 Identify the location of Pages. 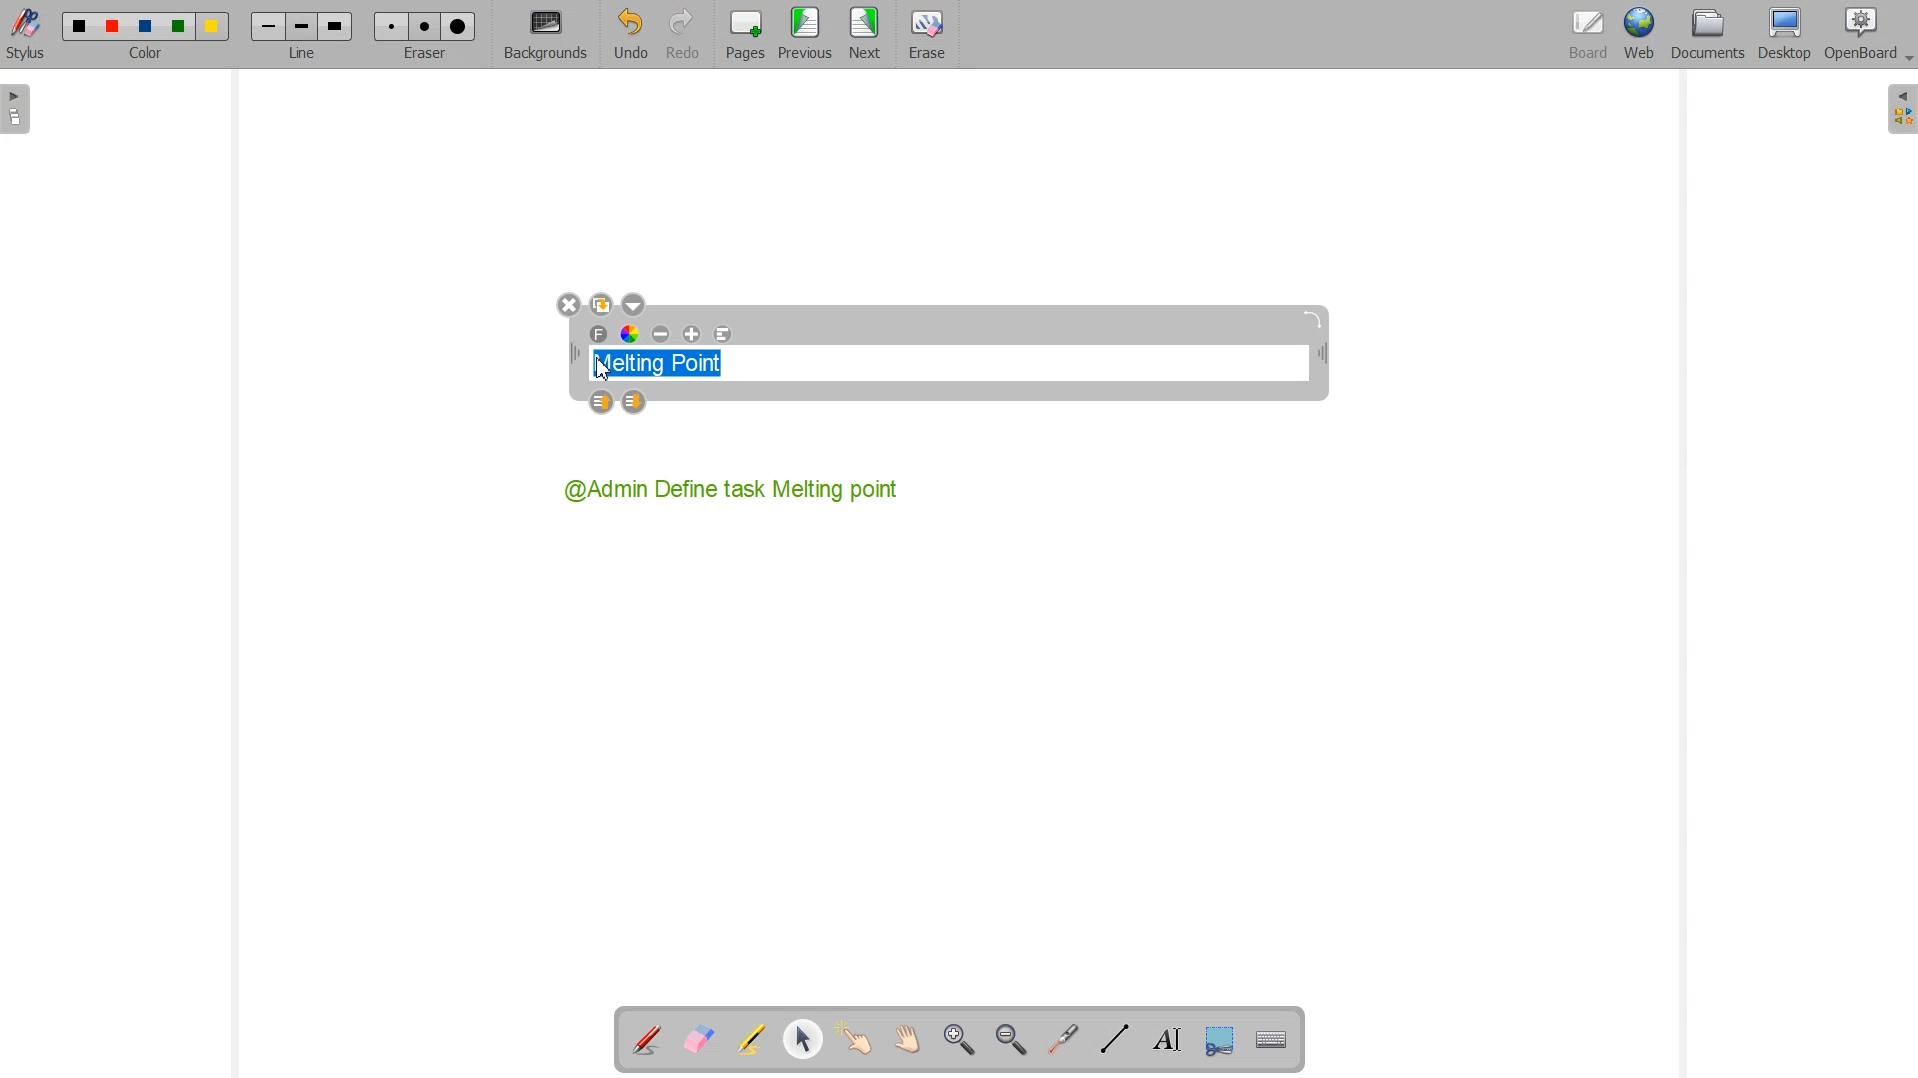
(742, 35).